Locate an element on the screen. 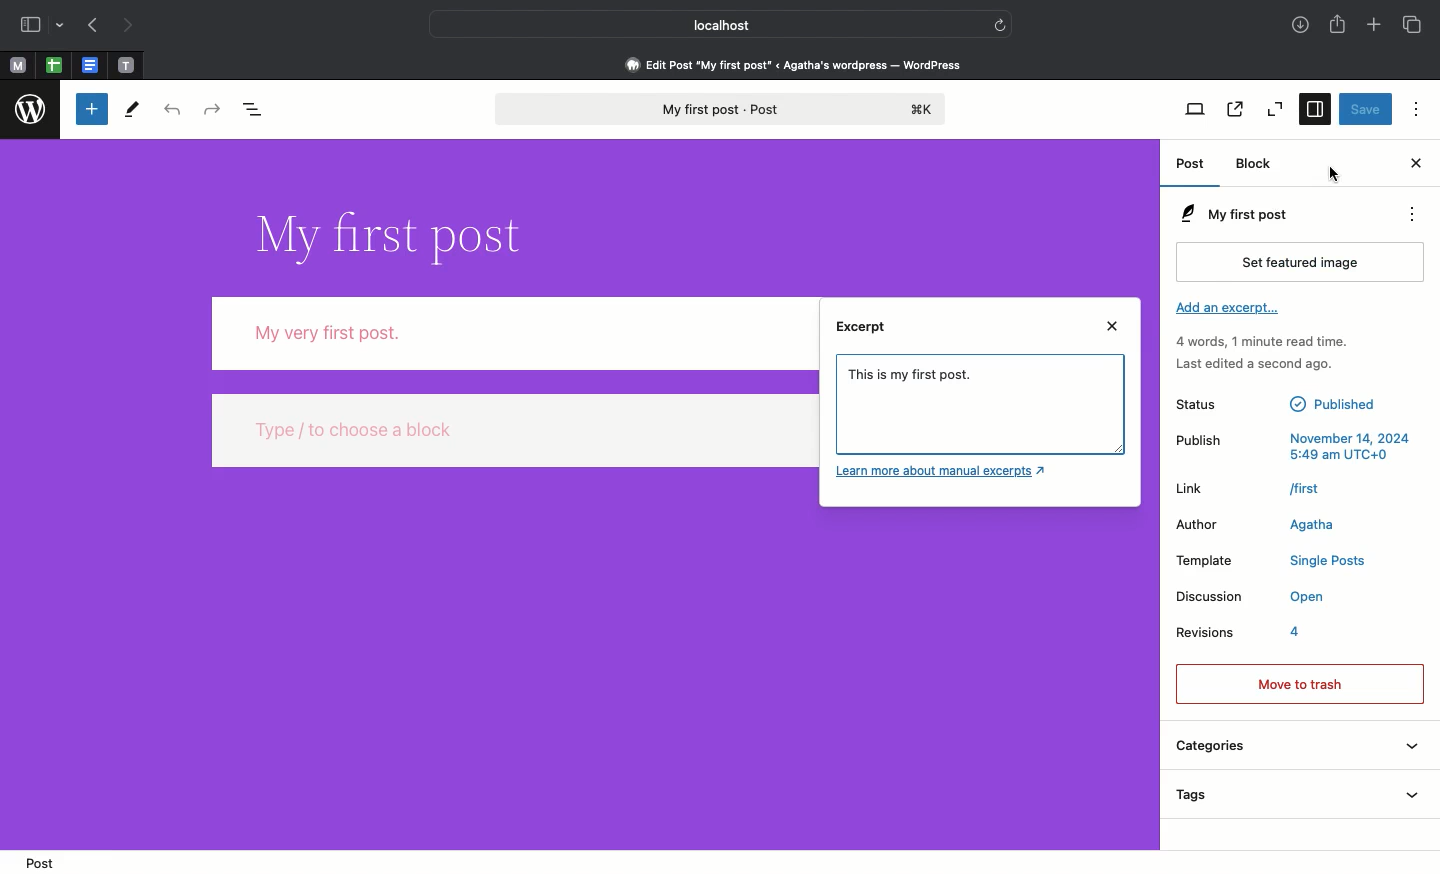  Learn more is located at coordinates (945, 473).